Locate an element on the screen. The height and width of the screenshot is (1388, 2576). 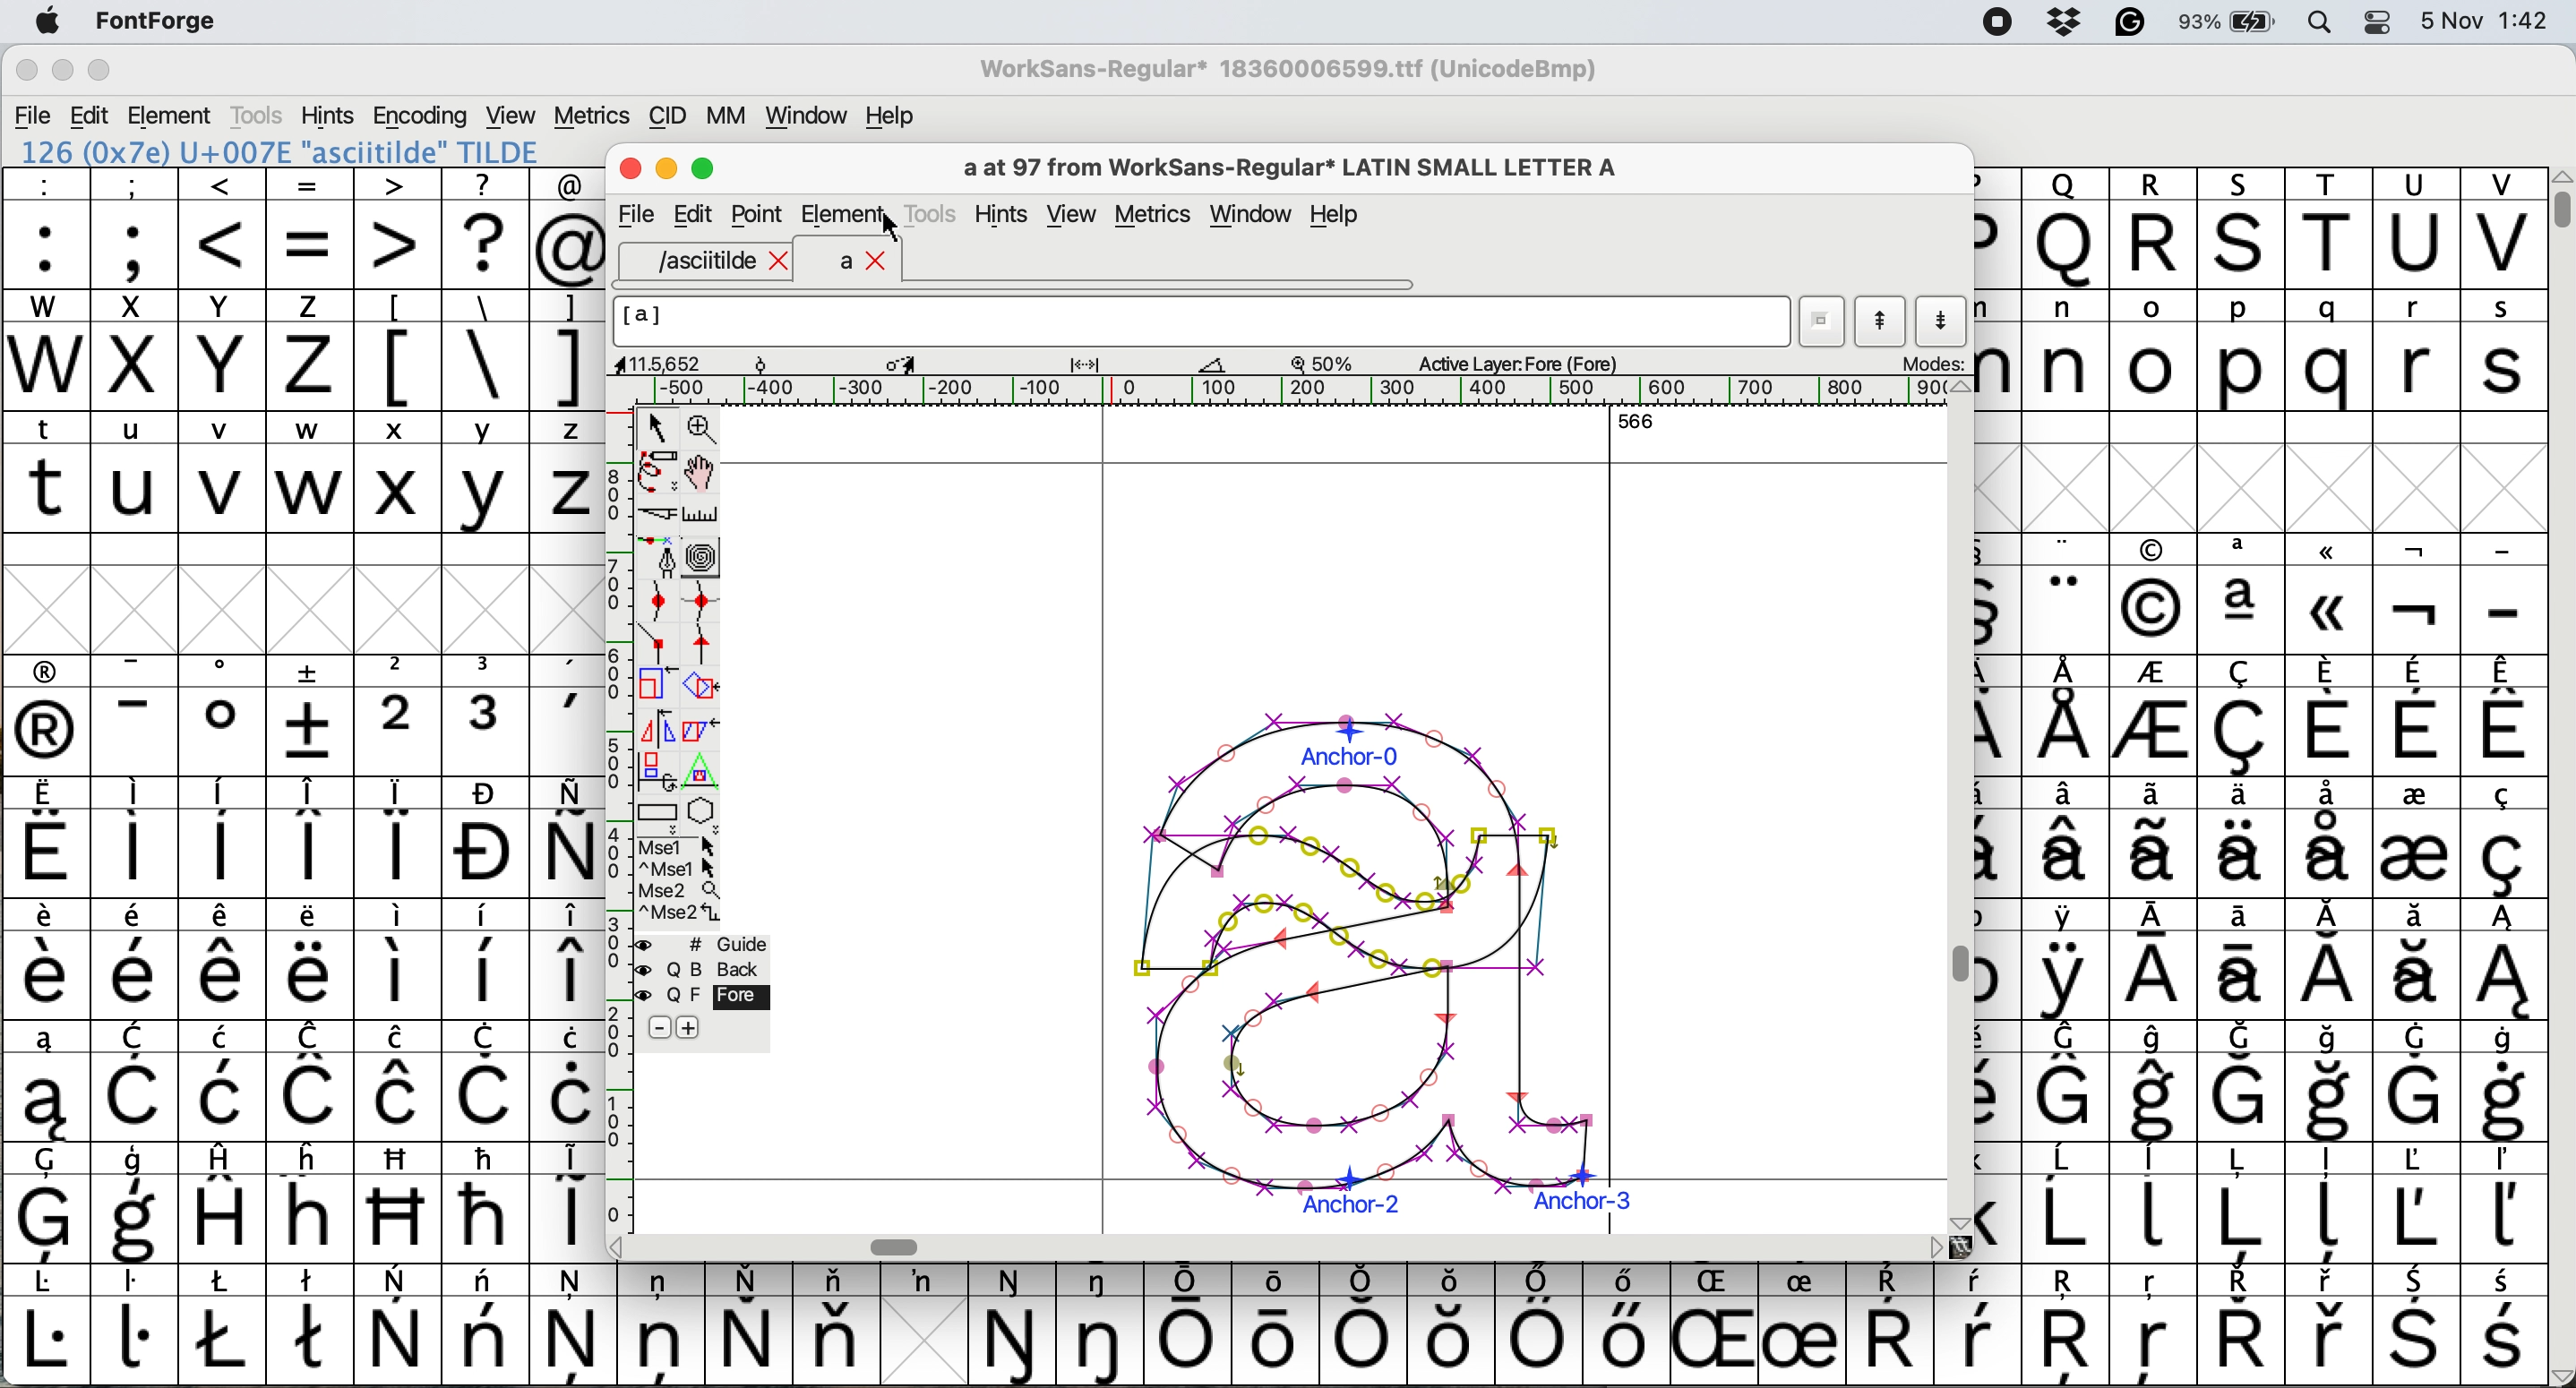
symbol is located at coordinates (2067, 595).